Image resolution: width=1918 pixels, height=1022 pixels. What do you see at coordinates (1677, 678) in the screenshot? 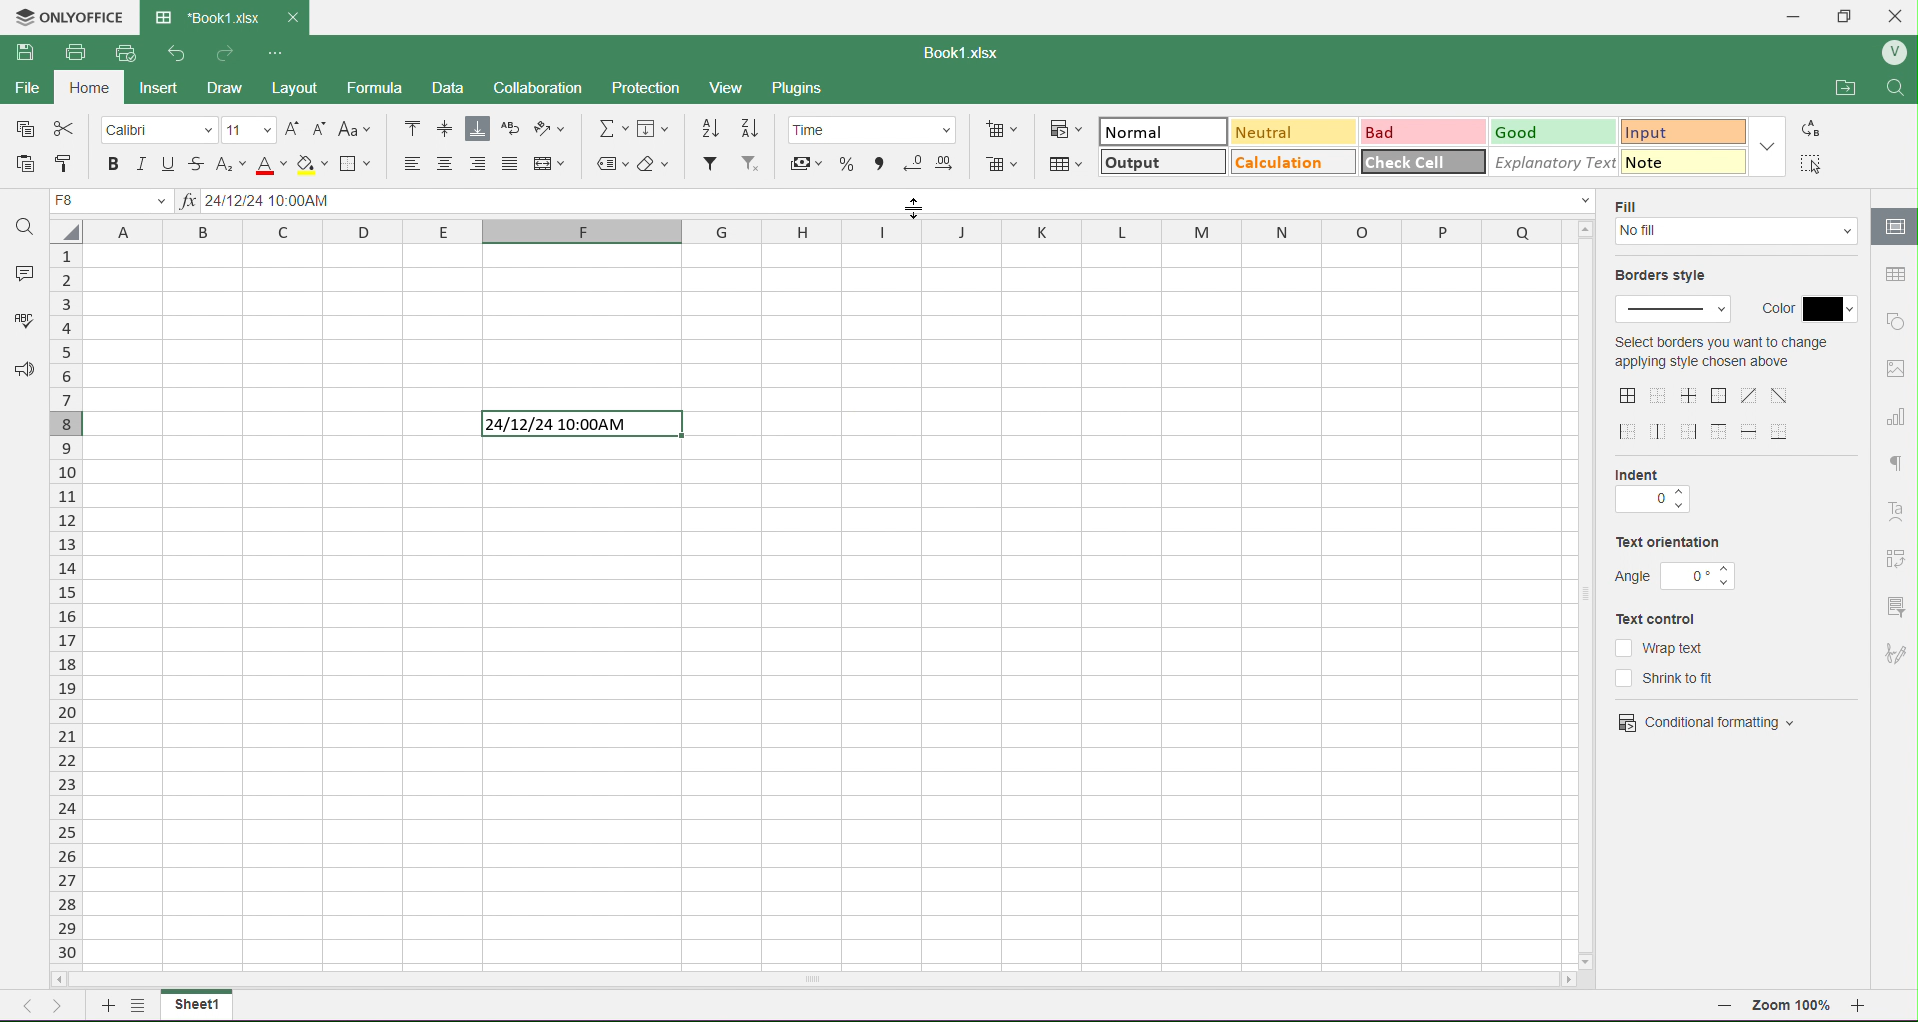
I see `shrink to fit` at bounding box center [1677, 678].